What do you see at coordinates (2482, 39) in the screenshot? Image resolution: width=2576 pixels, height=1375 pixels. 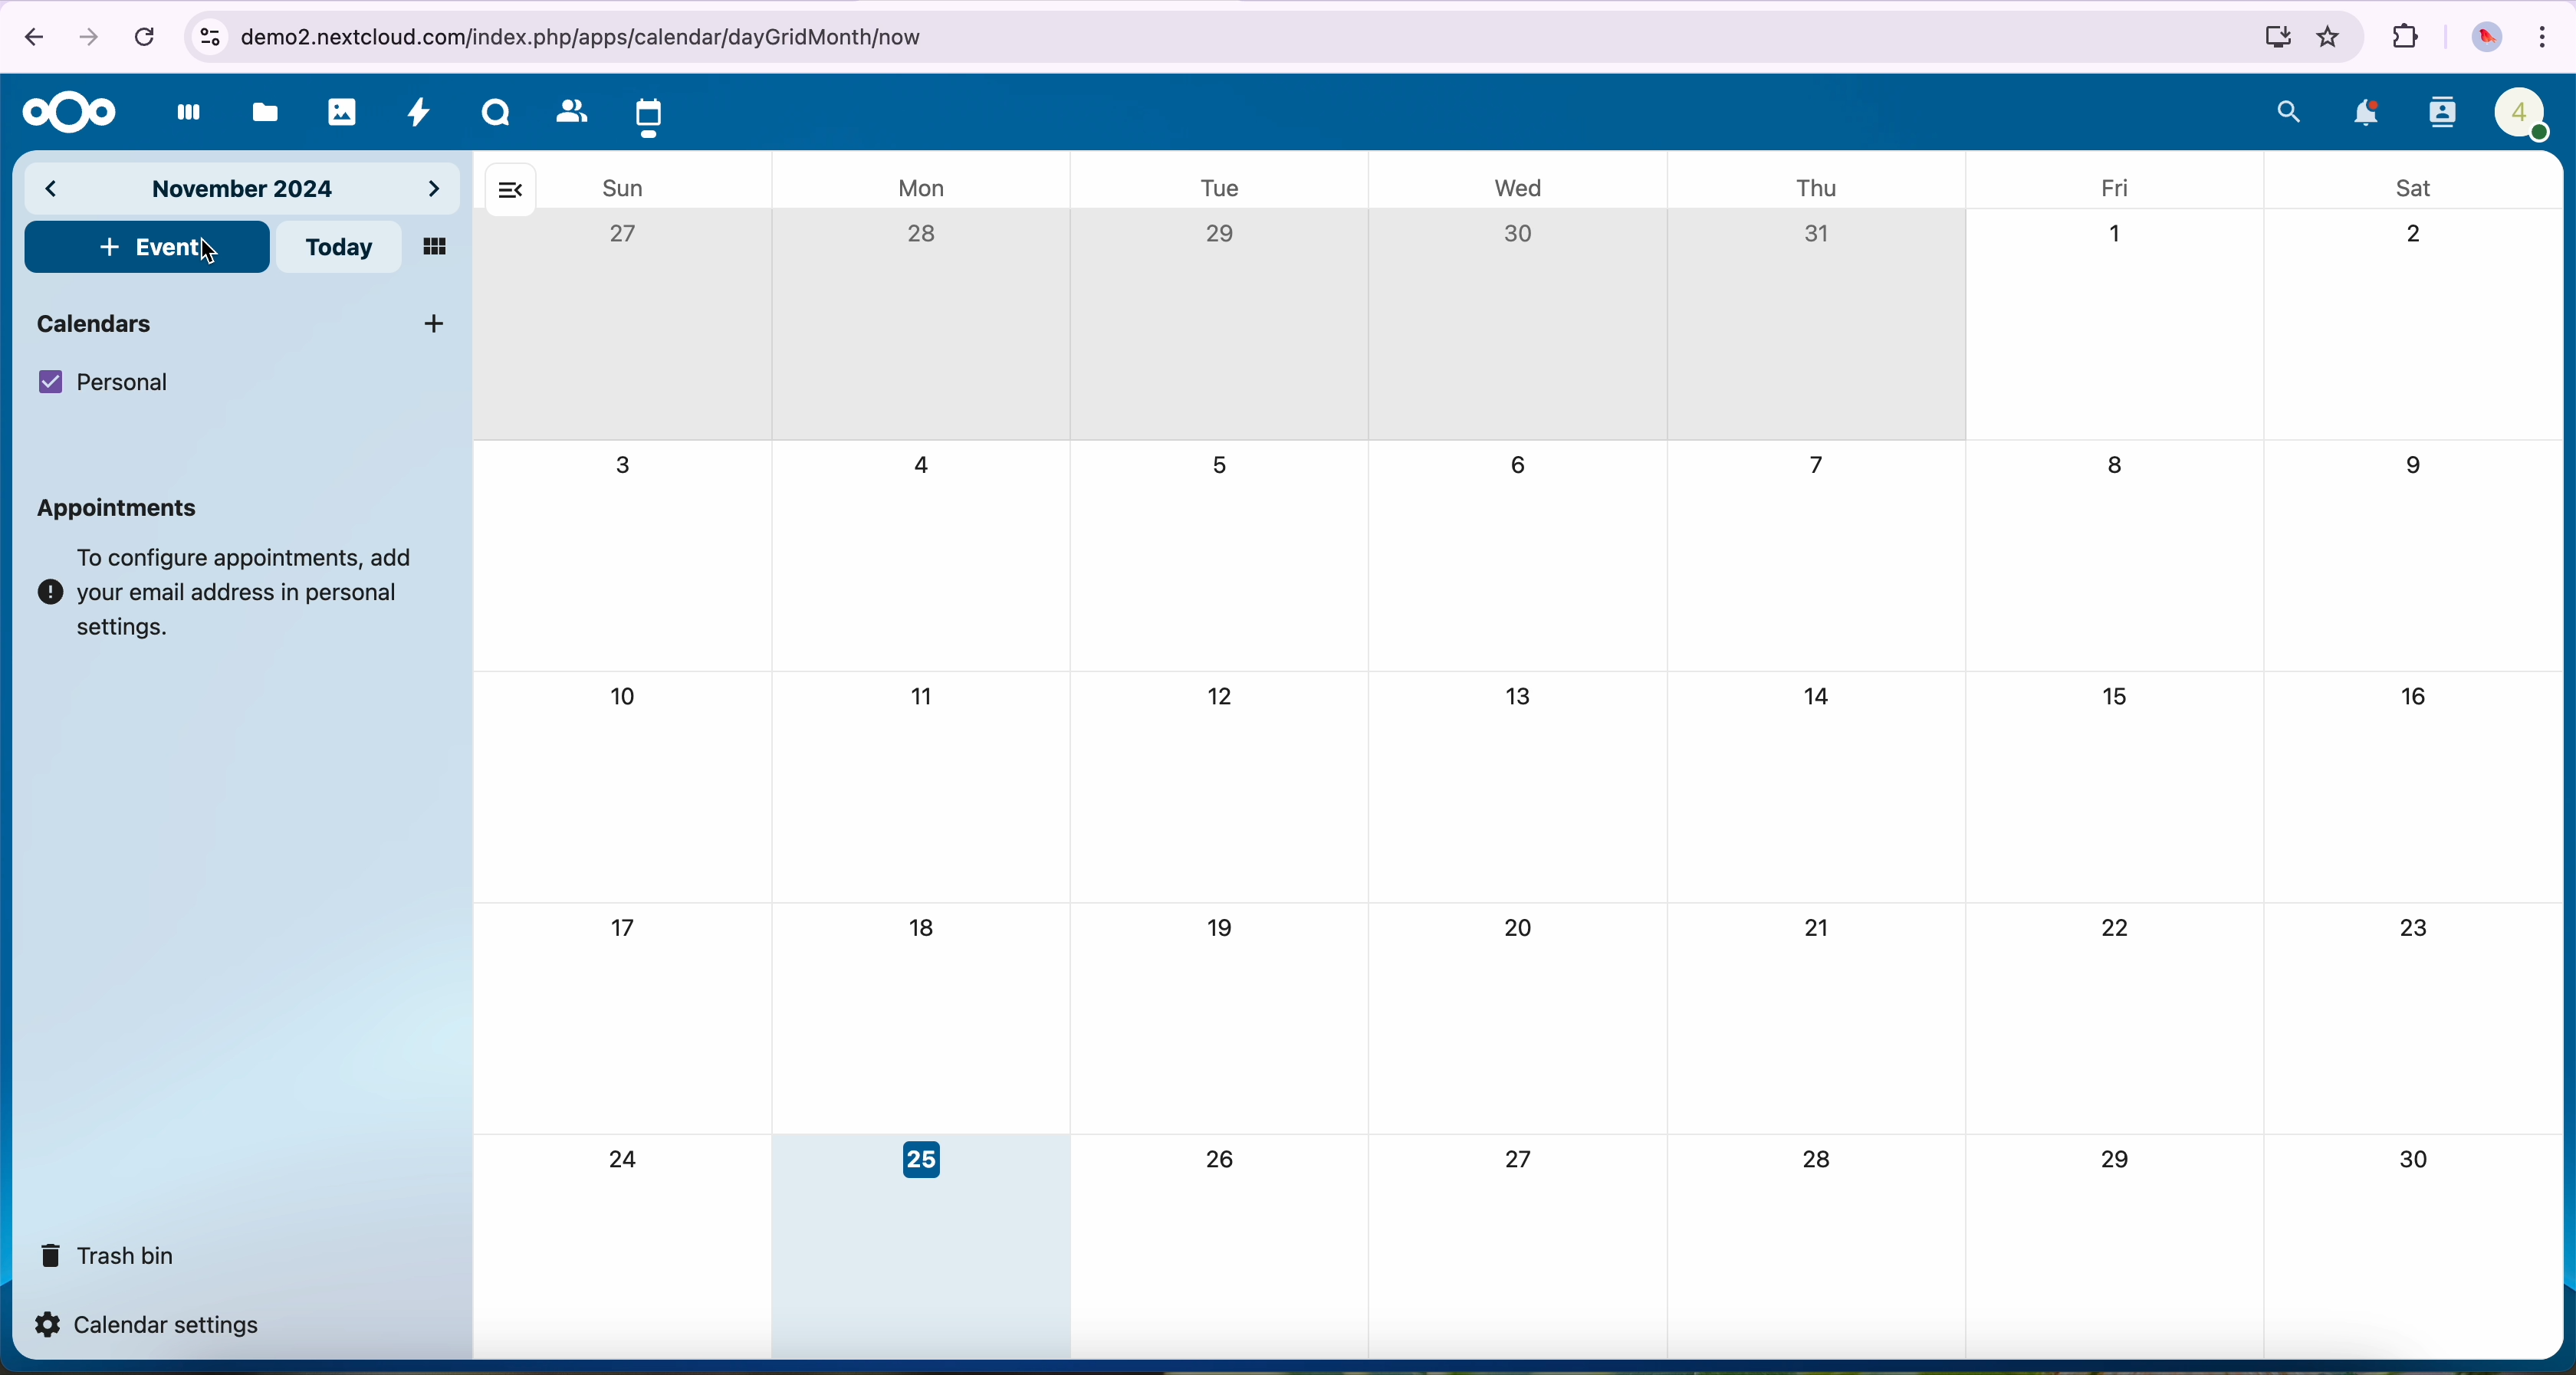 I see `profile picture` at bounding box center [2482, 39].